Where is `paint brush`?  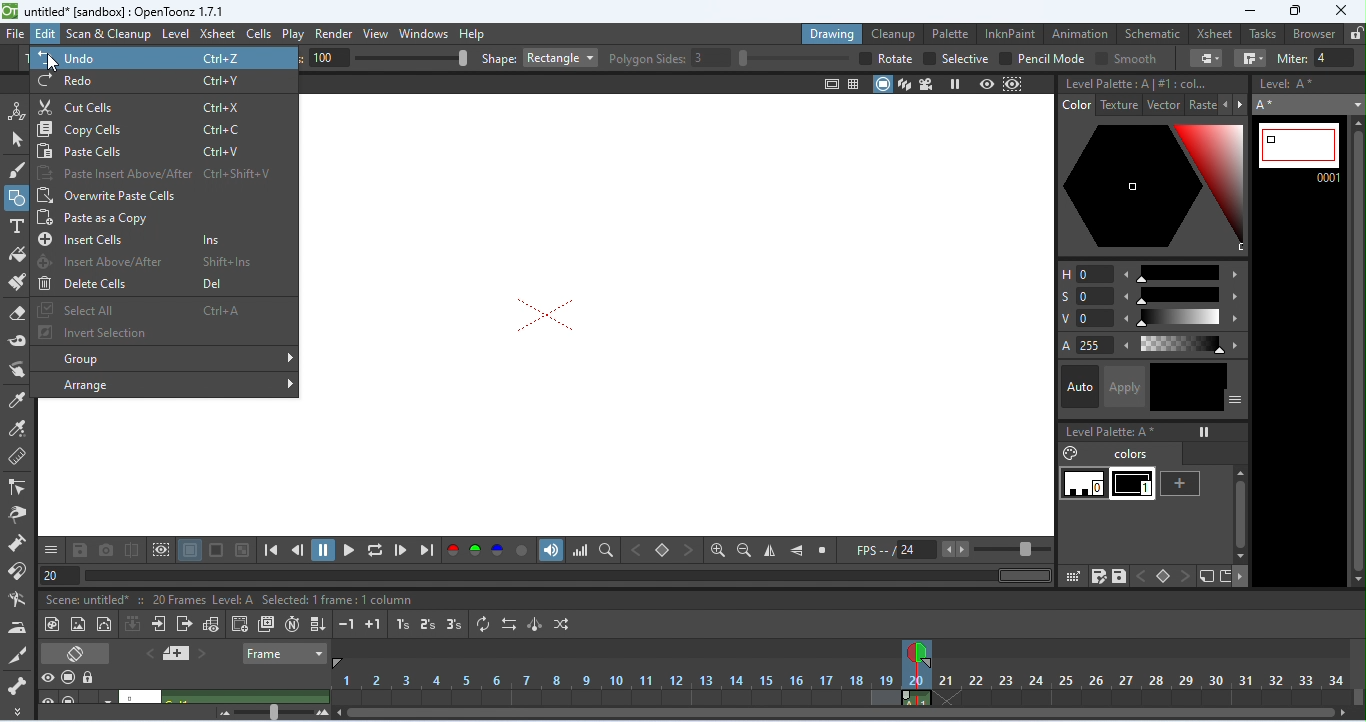
paint brush is located at coordinates (18, 282).